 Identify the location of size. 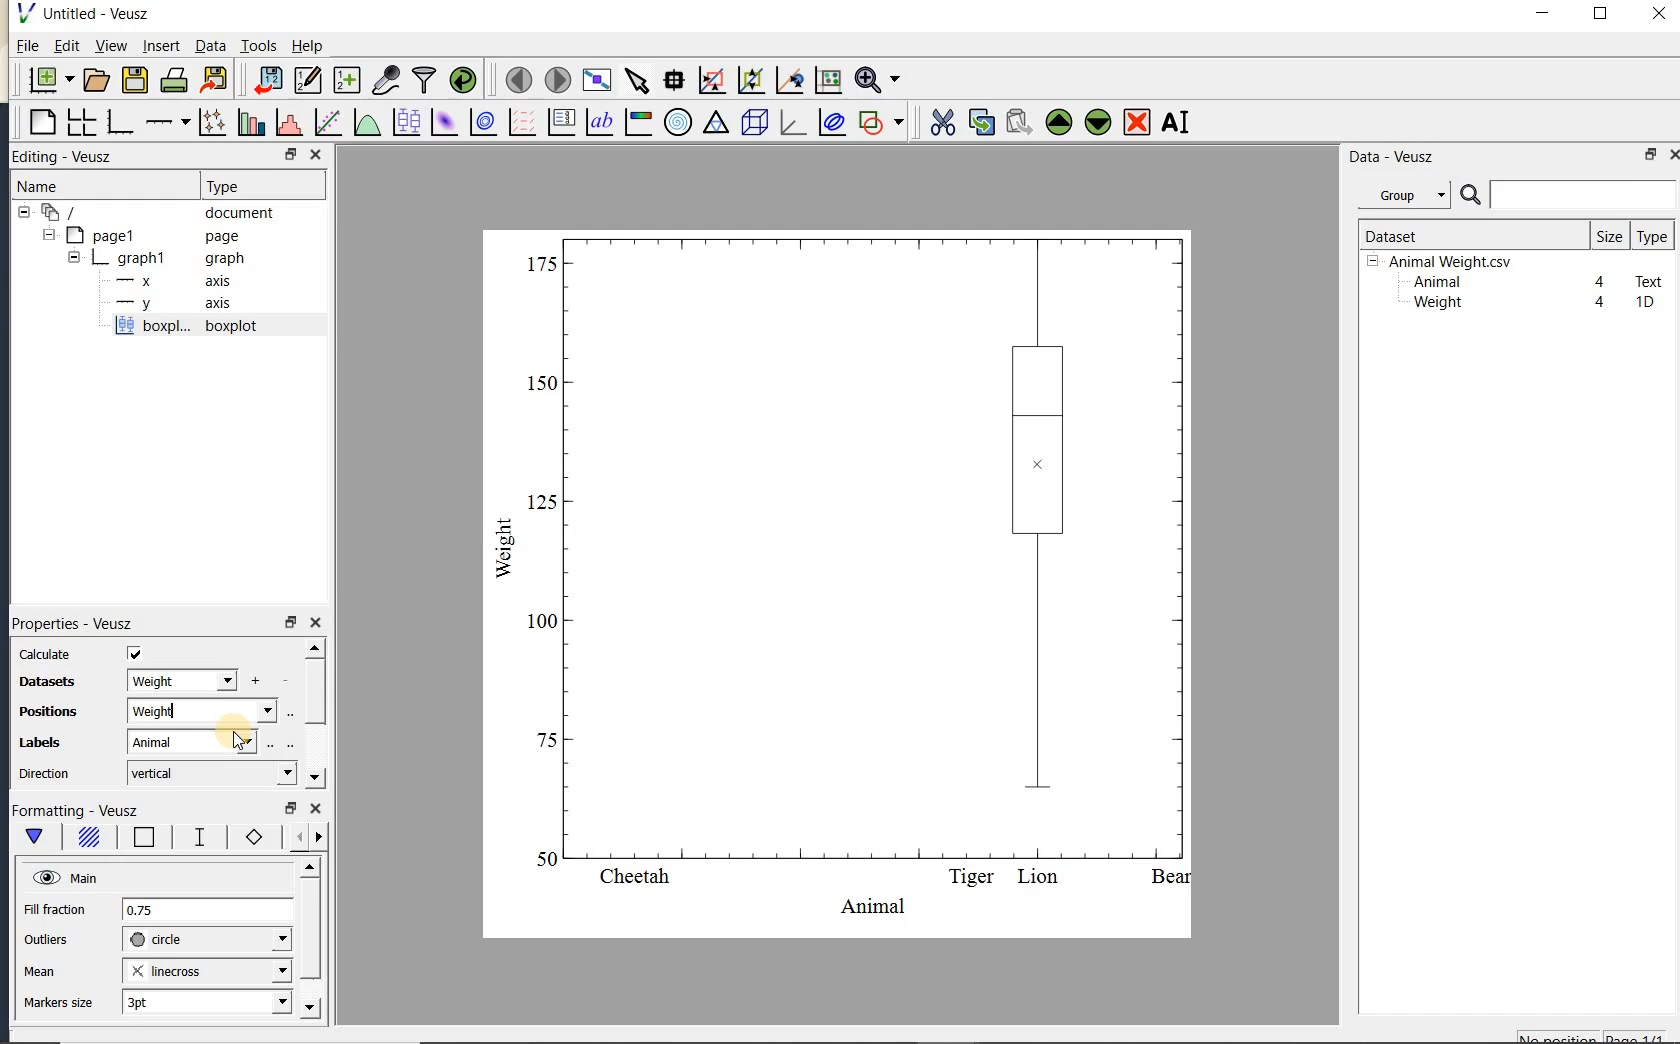
(1609, 235).